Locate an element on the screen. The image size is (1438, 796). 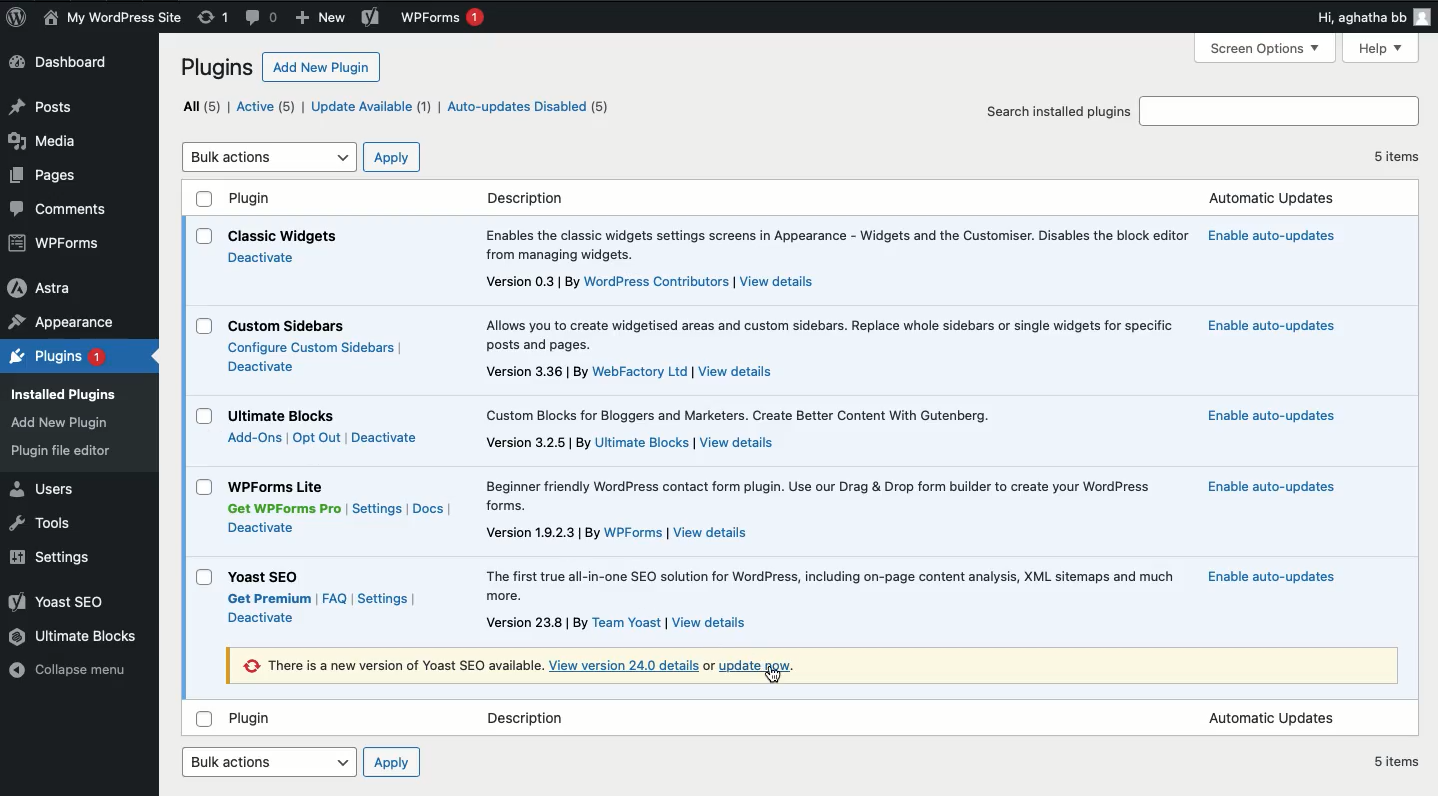
Plugin is located at coordinates (283, 237).